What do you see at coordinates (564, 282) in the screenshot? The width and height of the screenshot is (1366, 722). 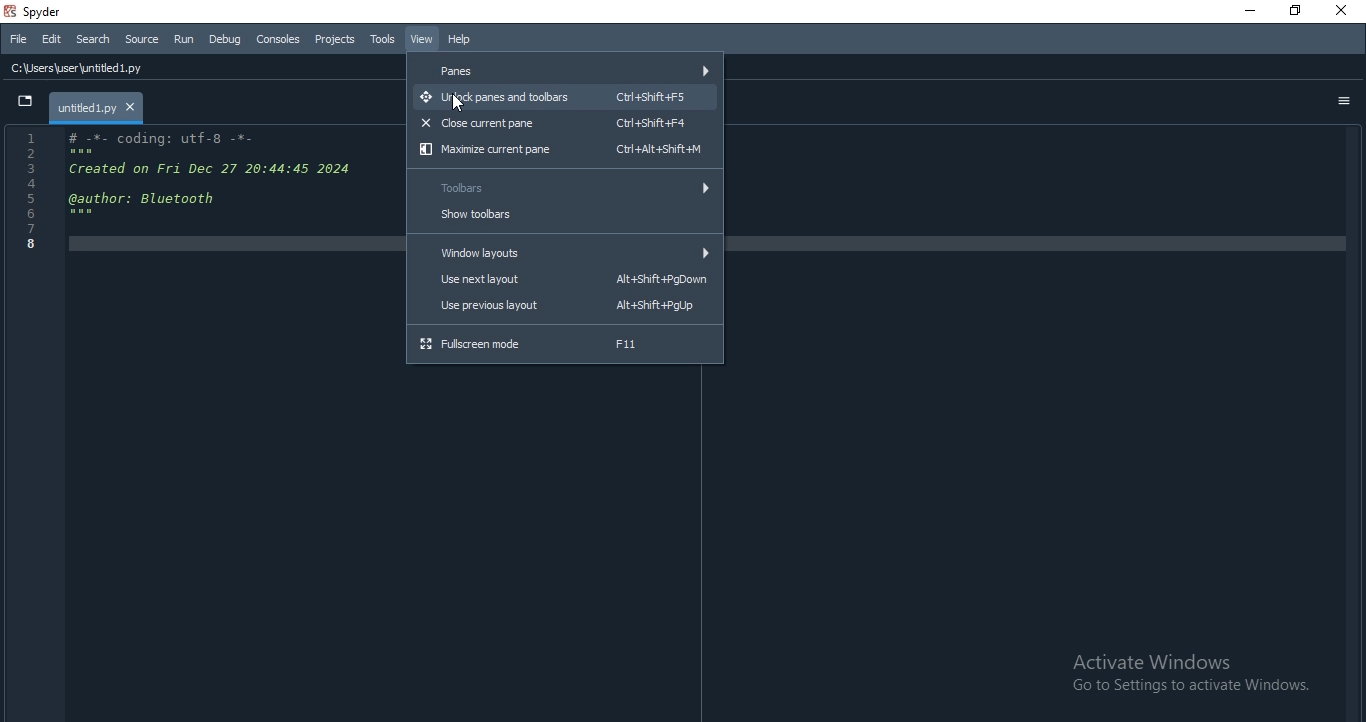 I see `use next layout` at bounding box center [564, 282].